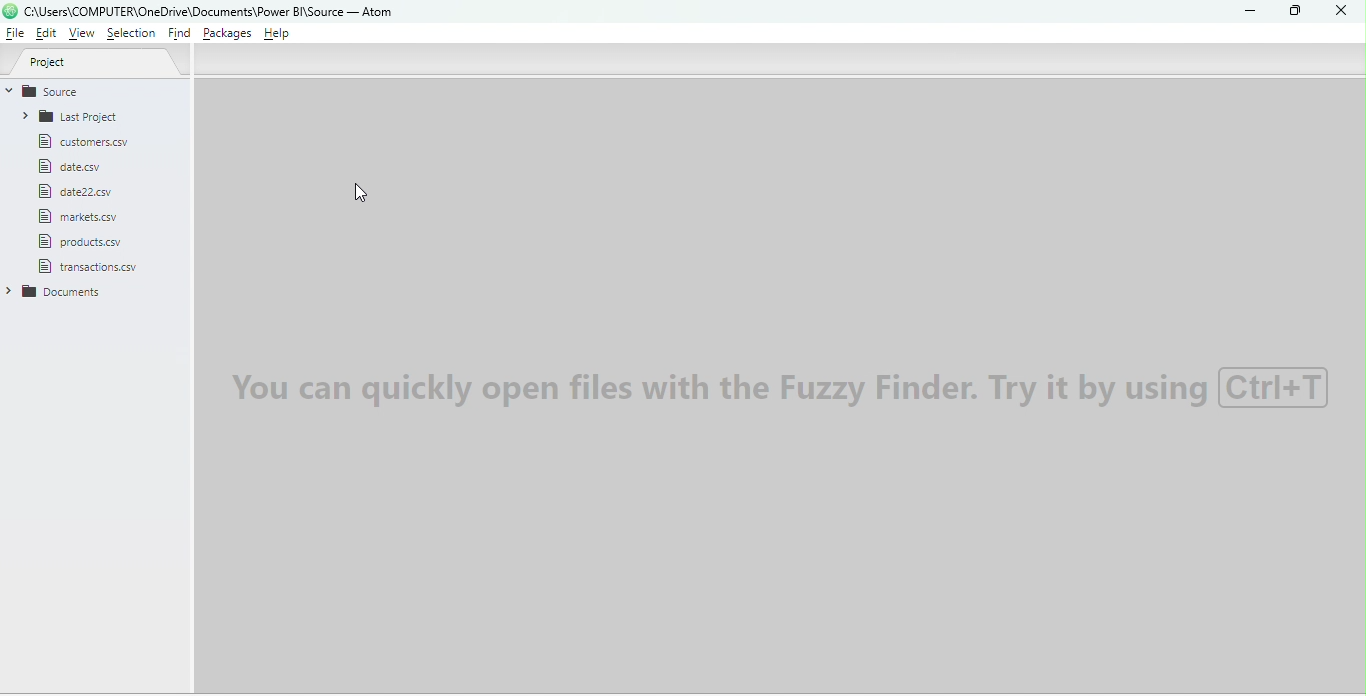 The image size is (1366, 696). Describe the element at coordinates (76, 216) in the screenshot. I see `File` at that location.